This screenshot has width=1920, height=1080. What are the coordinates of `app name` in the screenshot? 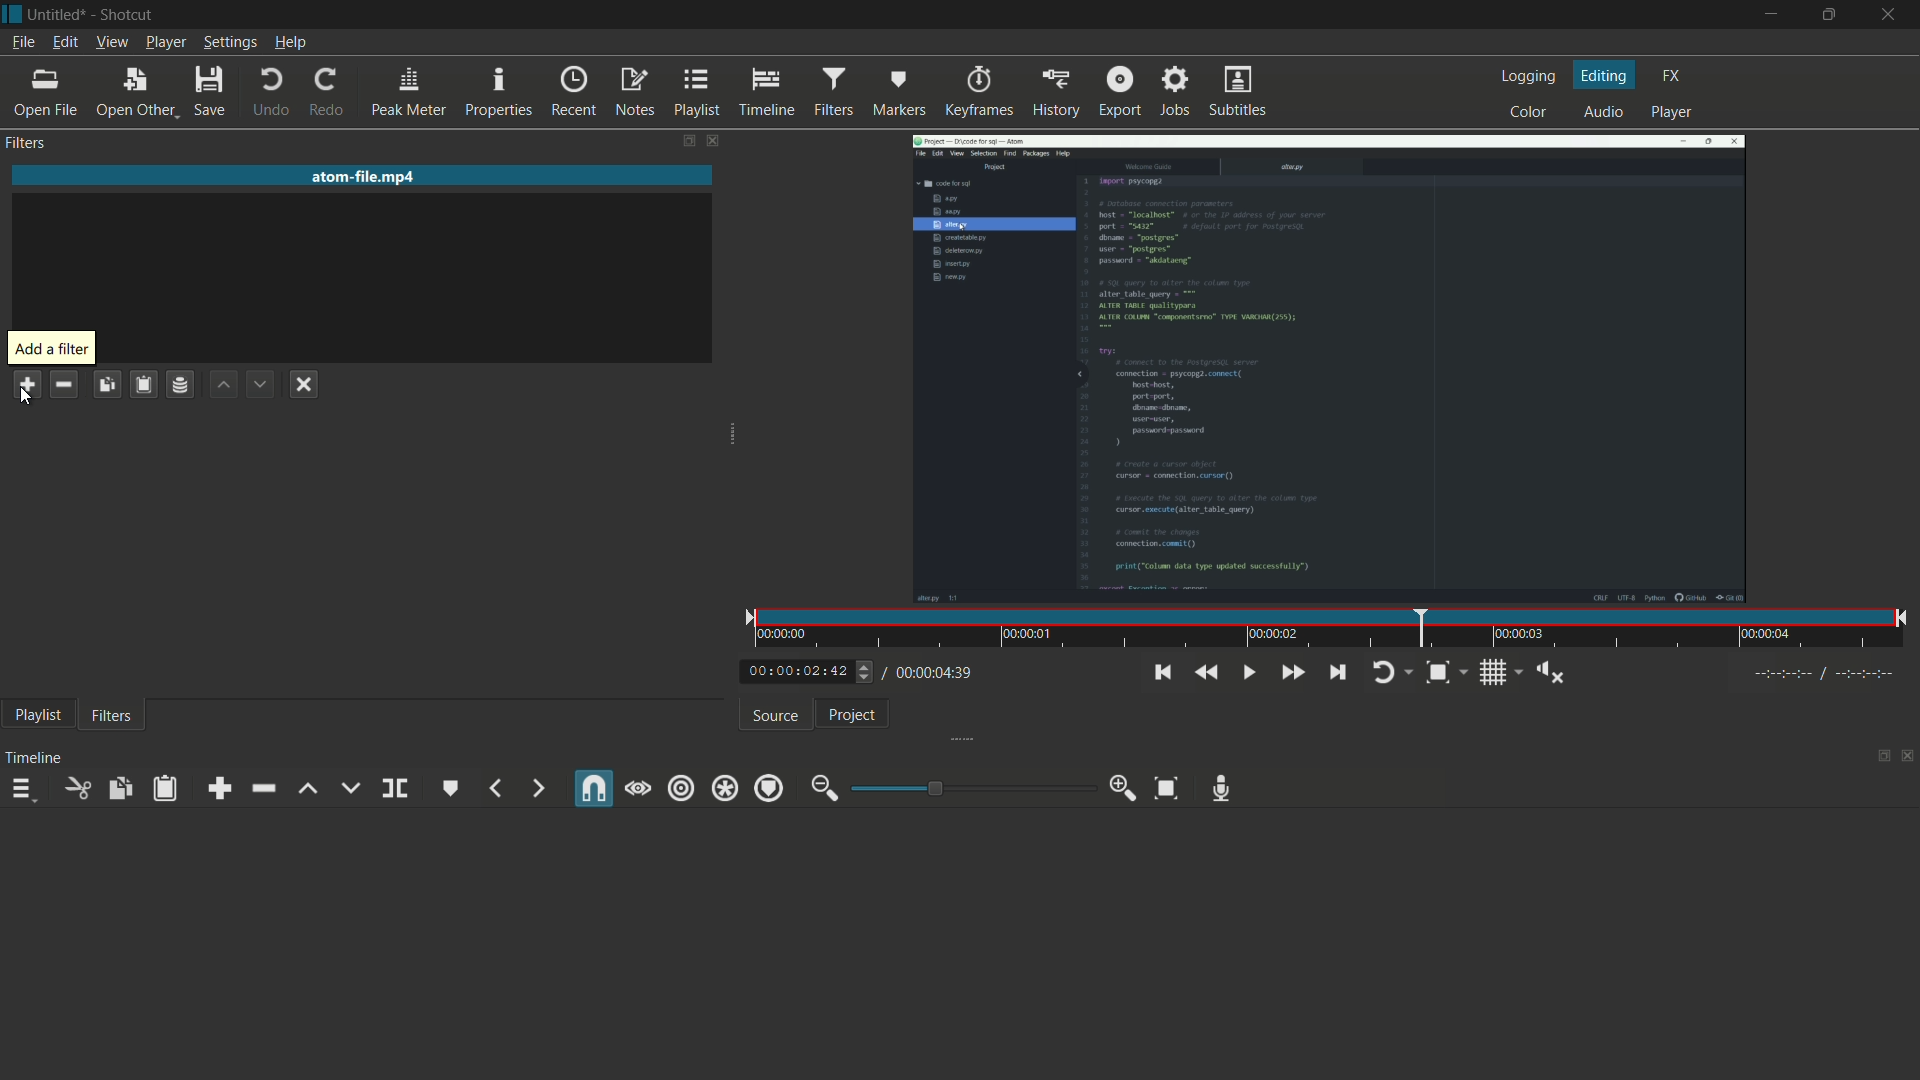 It's located at (126, 14).